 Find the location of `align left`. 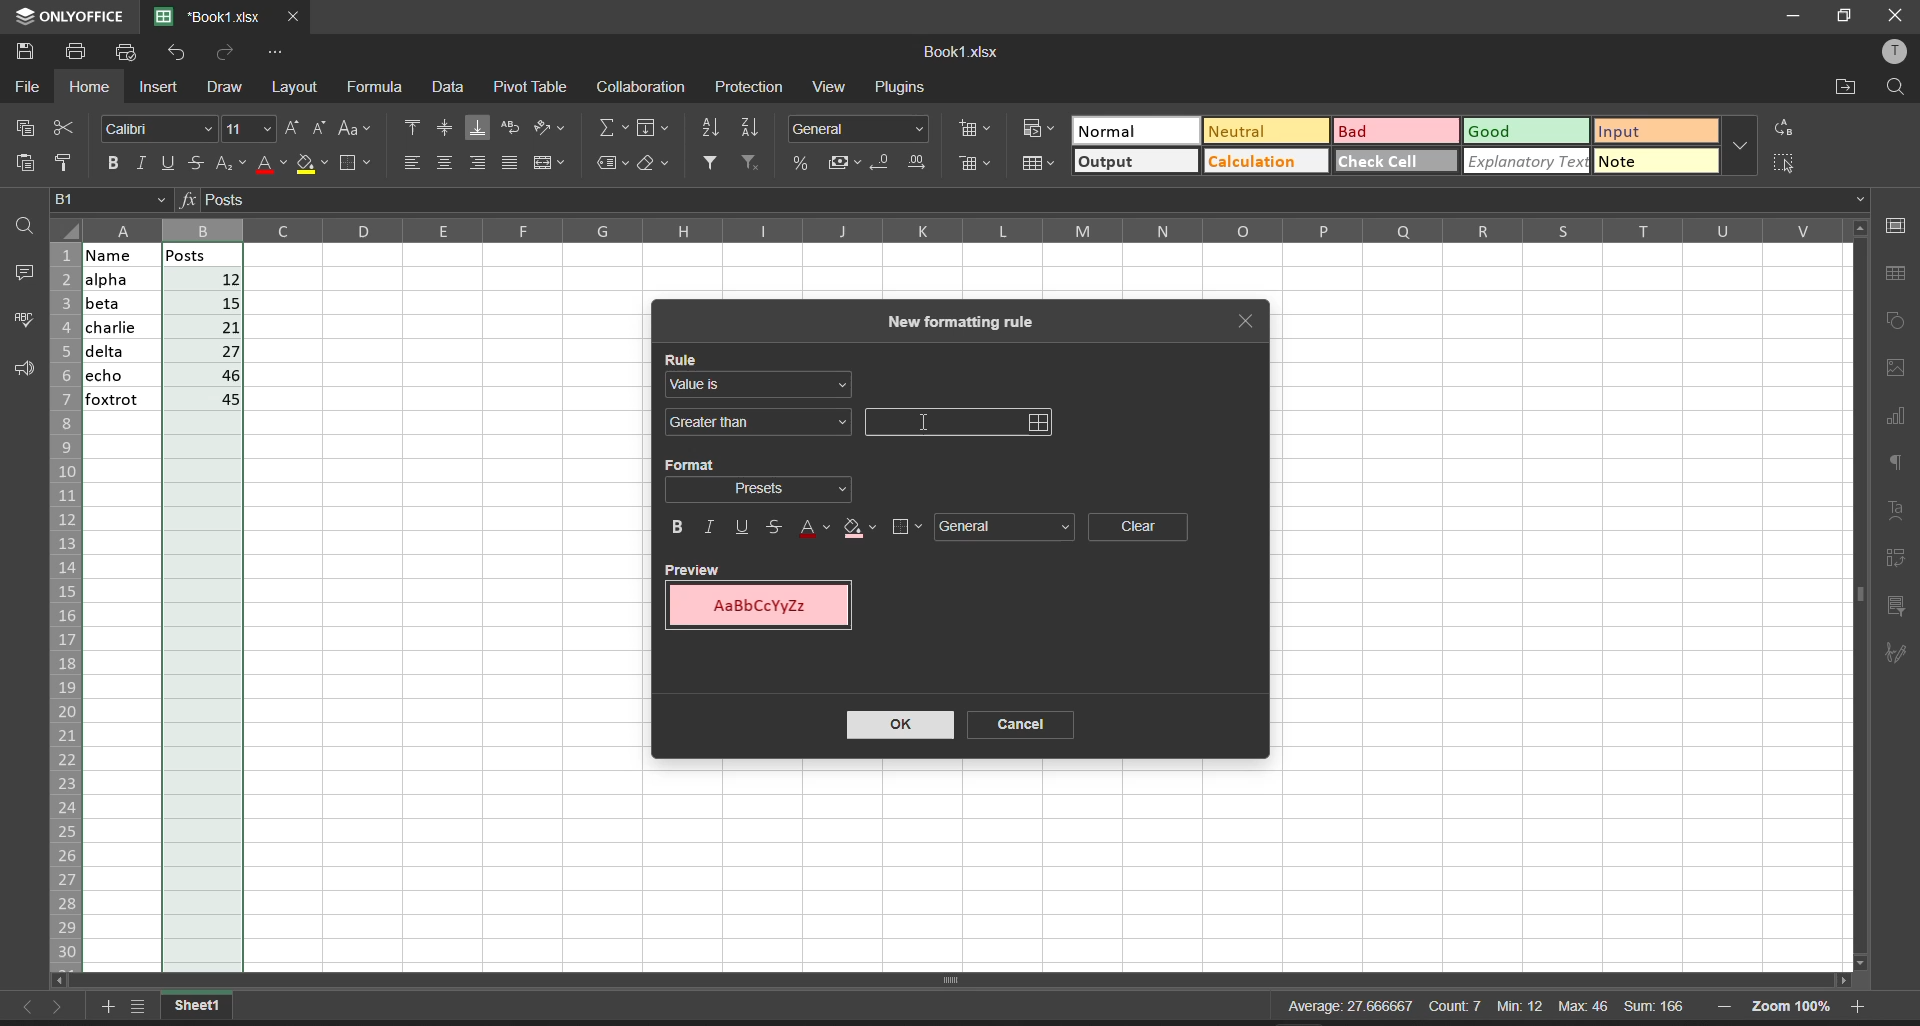

align left is located at coordinates (409, 161).